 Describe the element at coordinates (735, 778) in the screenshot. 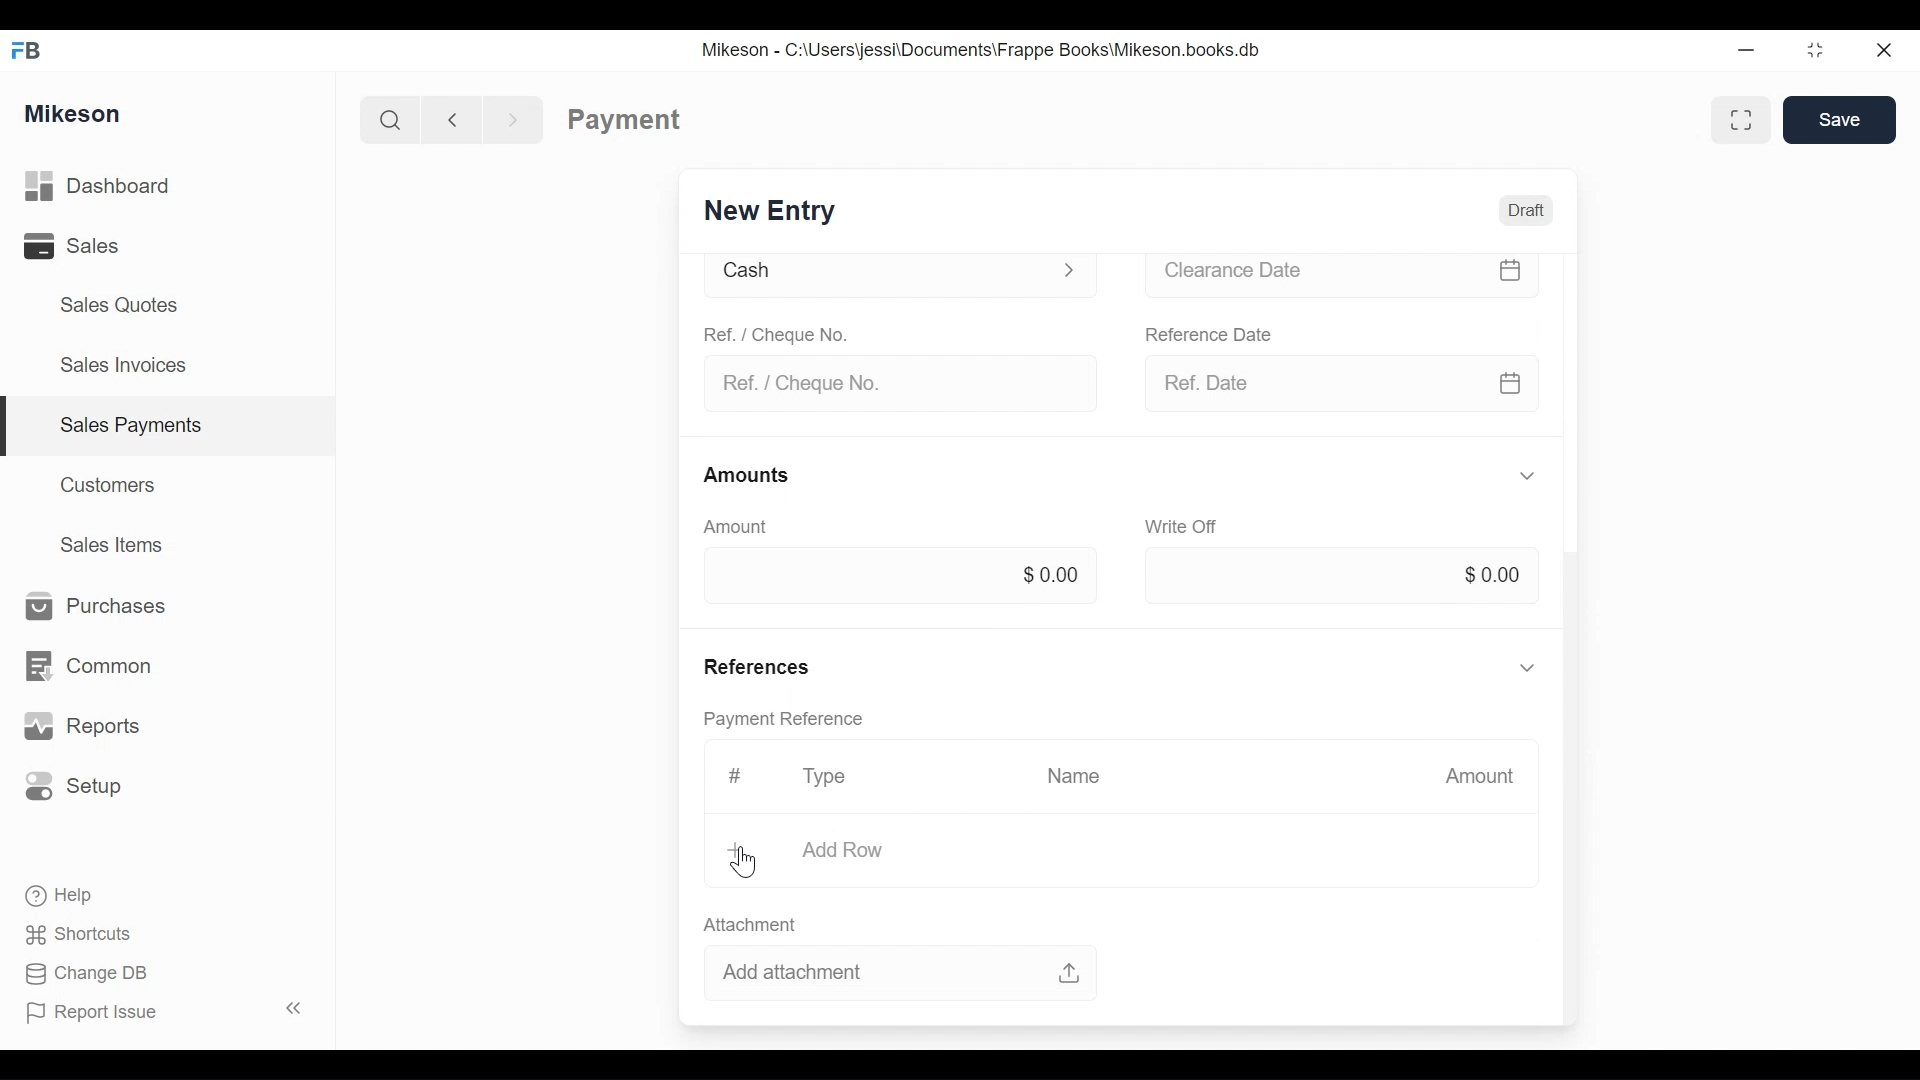

I see `Hashtag` at that location.